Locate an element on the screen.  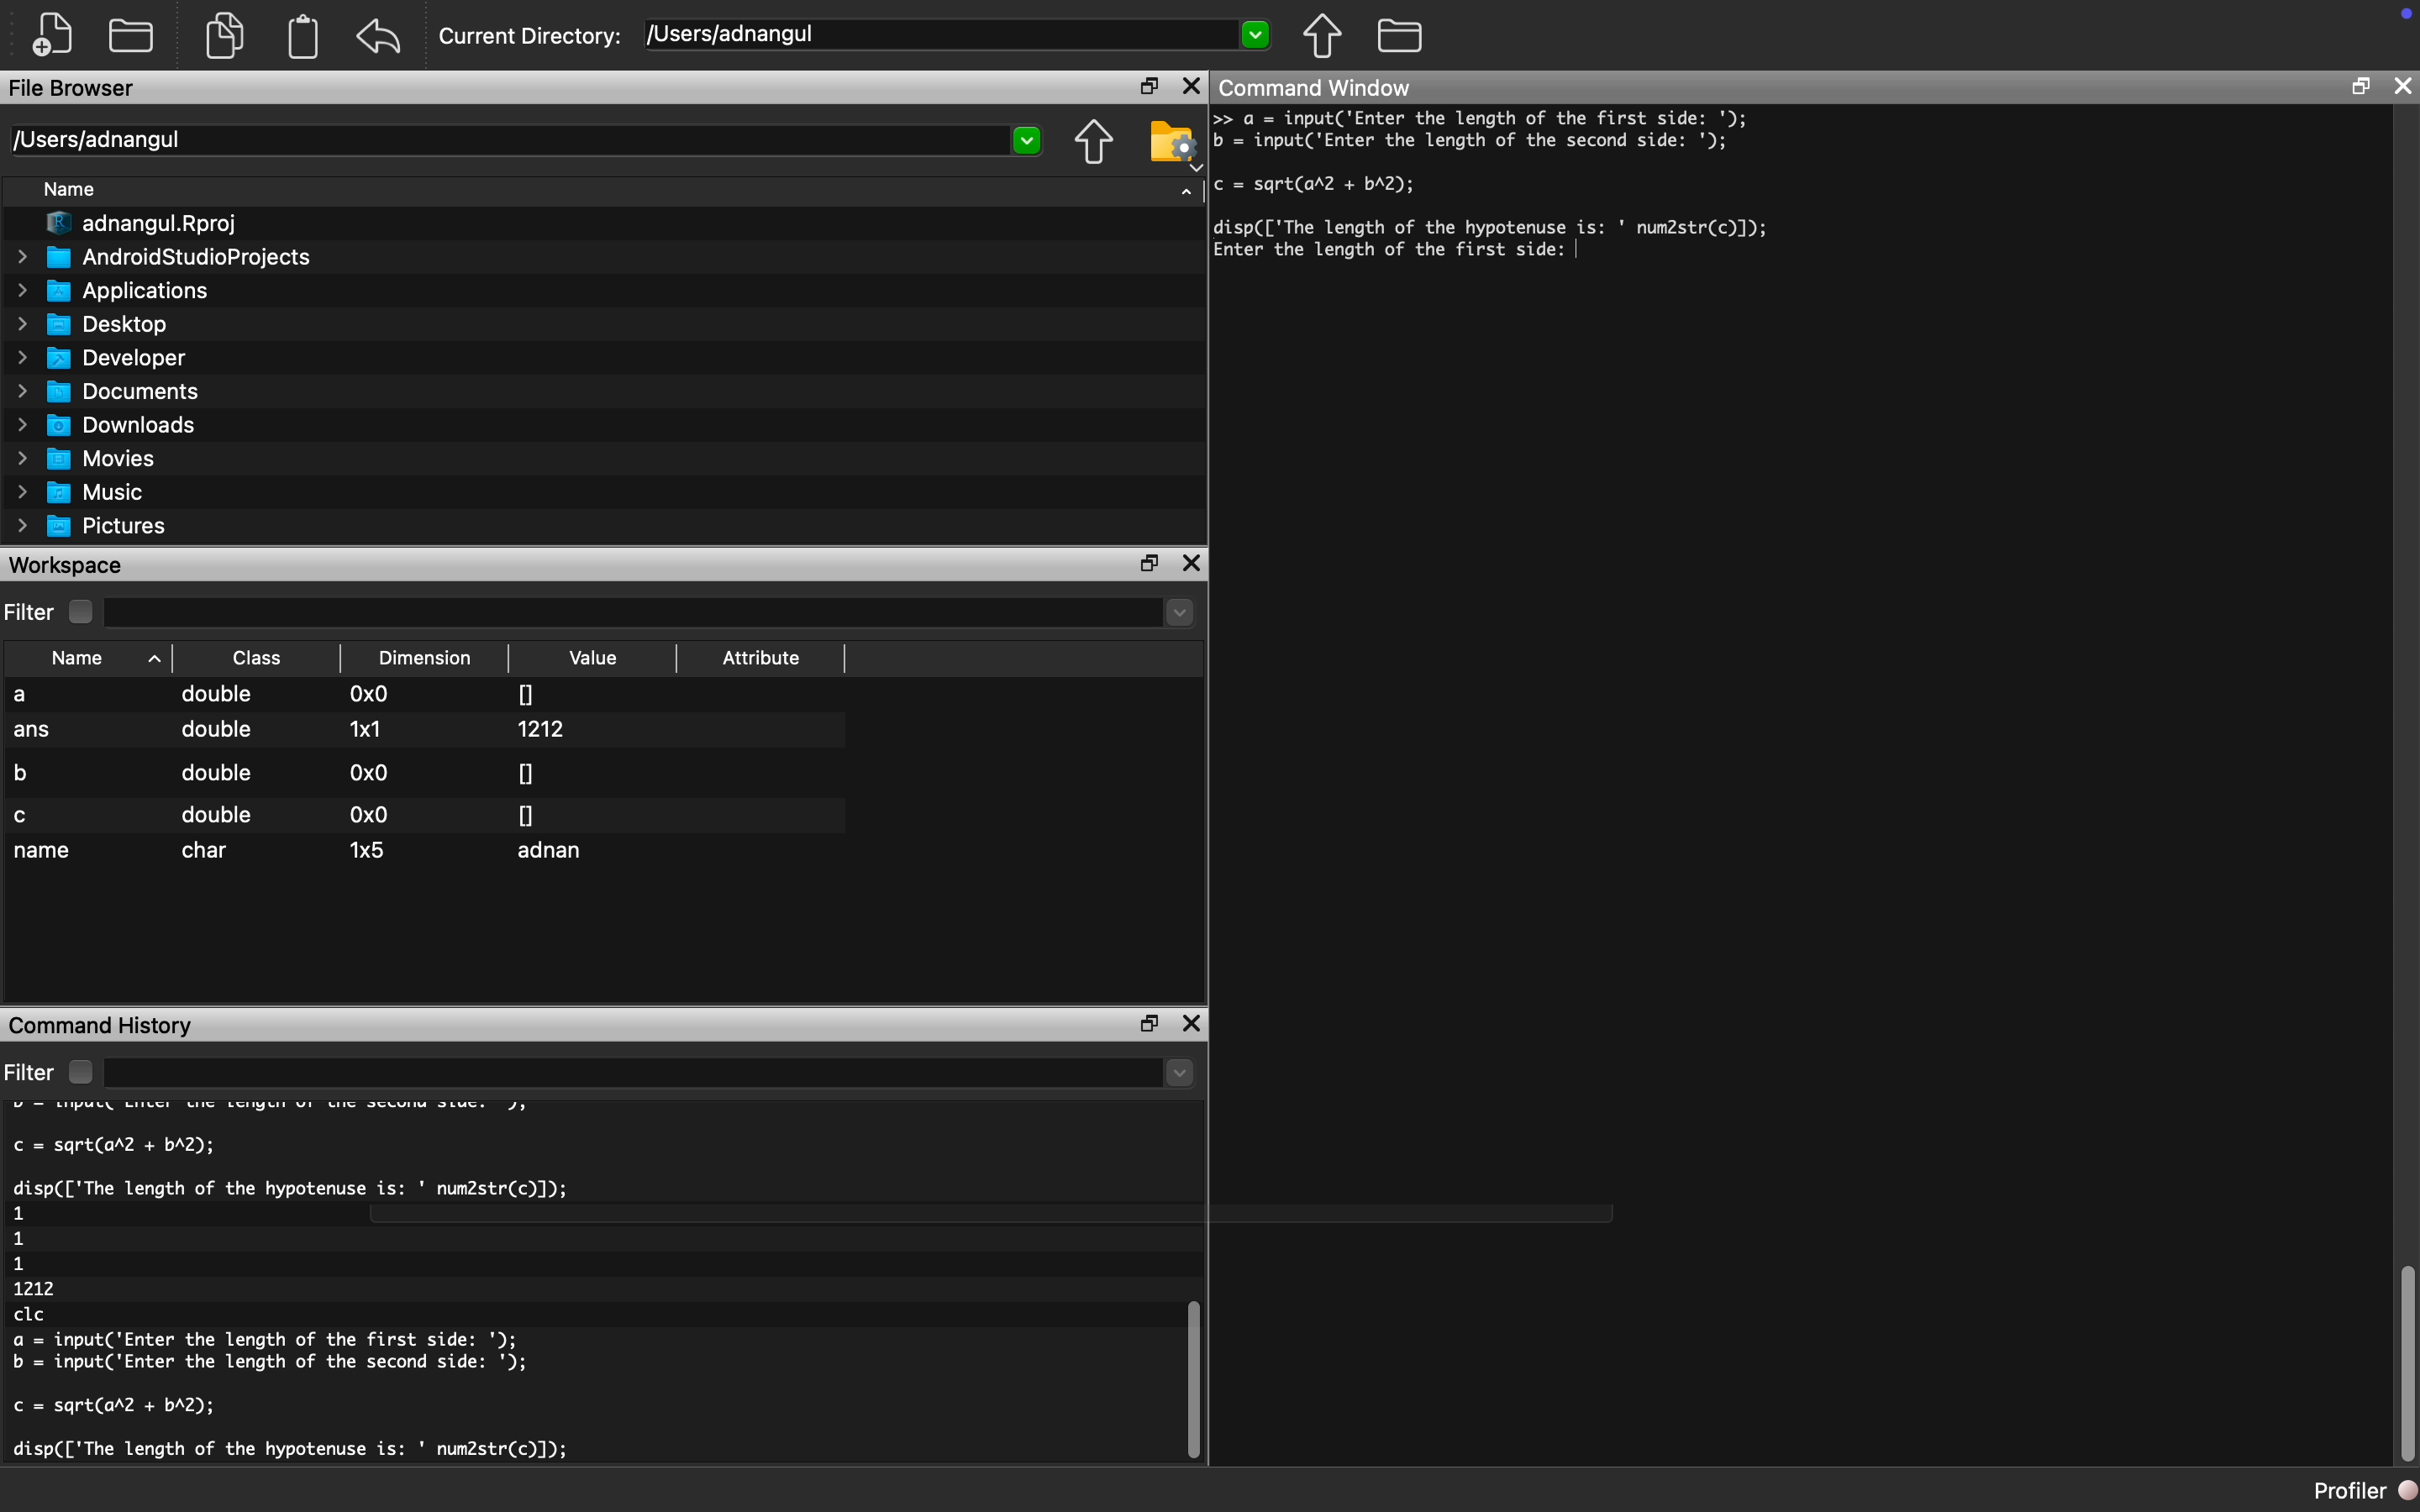
undo is located at coordinates (380, 37).